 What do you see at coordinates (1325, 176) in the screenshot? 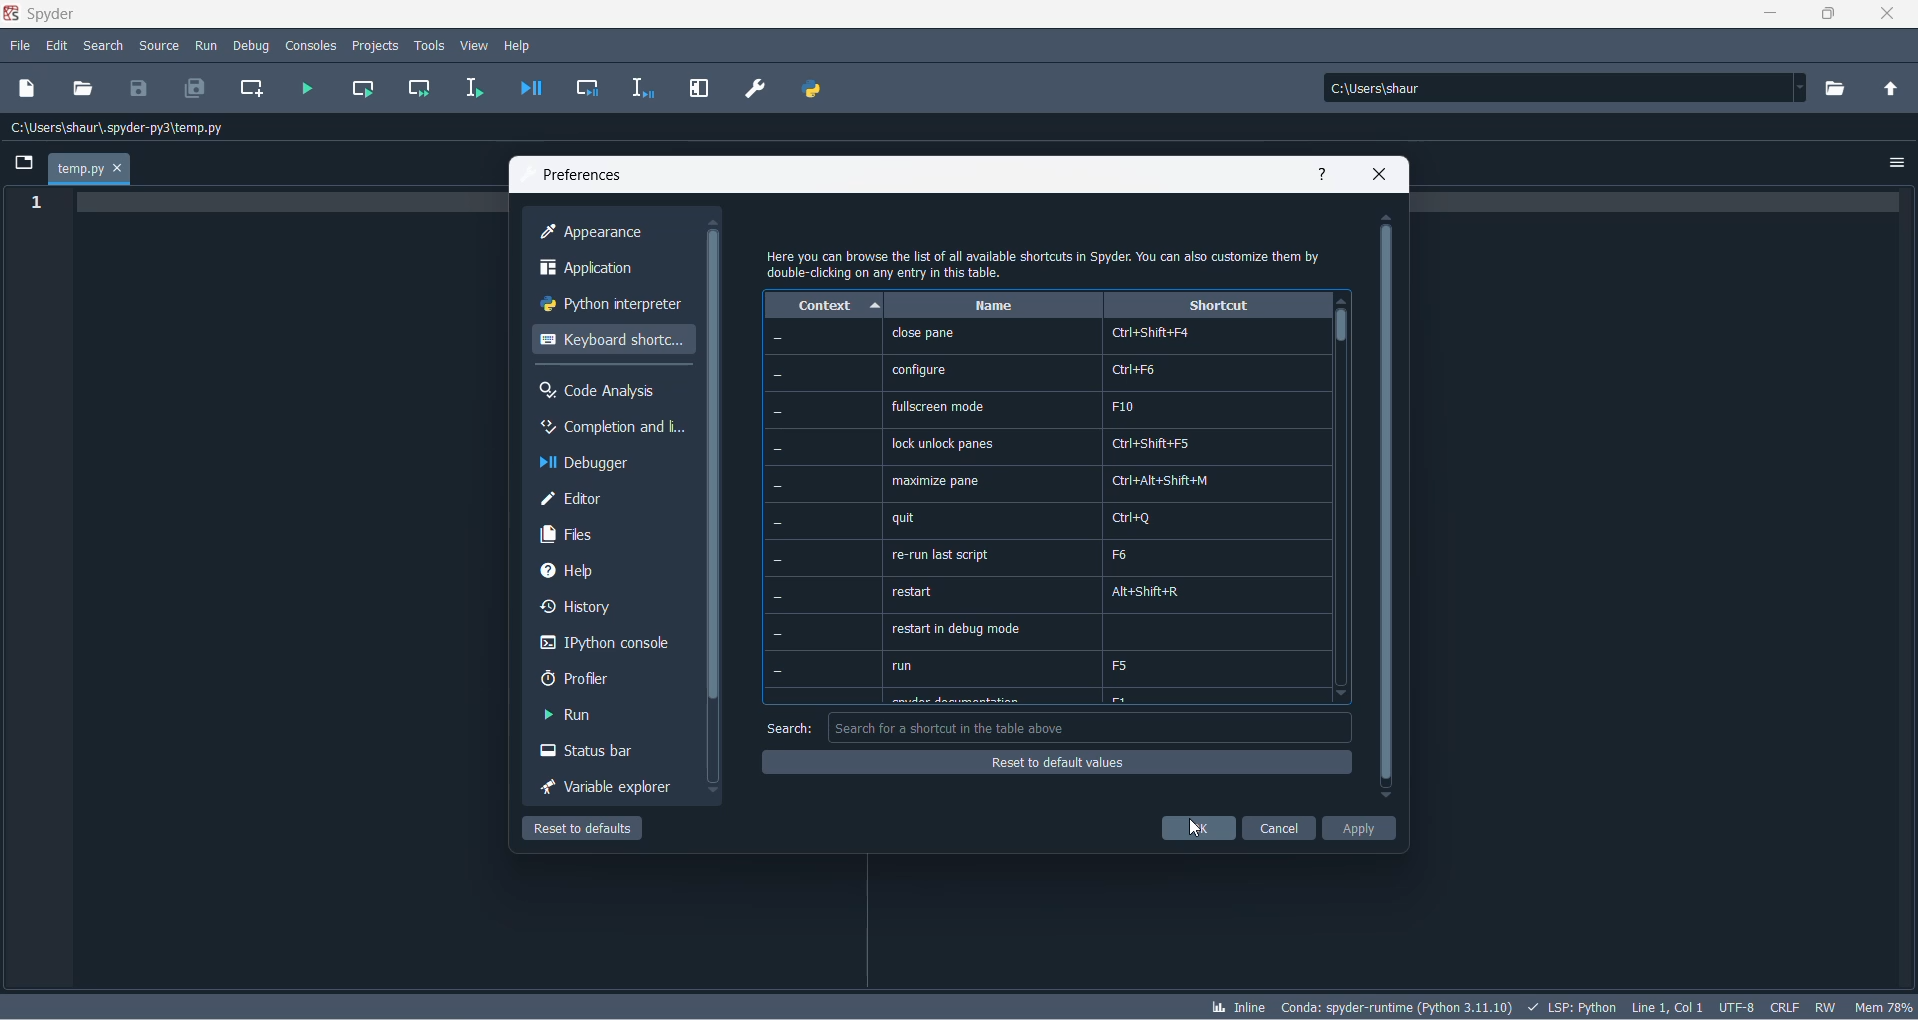
I see `help` at bounding box center [1325, 176].